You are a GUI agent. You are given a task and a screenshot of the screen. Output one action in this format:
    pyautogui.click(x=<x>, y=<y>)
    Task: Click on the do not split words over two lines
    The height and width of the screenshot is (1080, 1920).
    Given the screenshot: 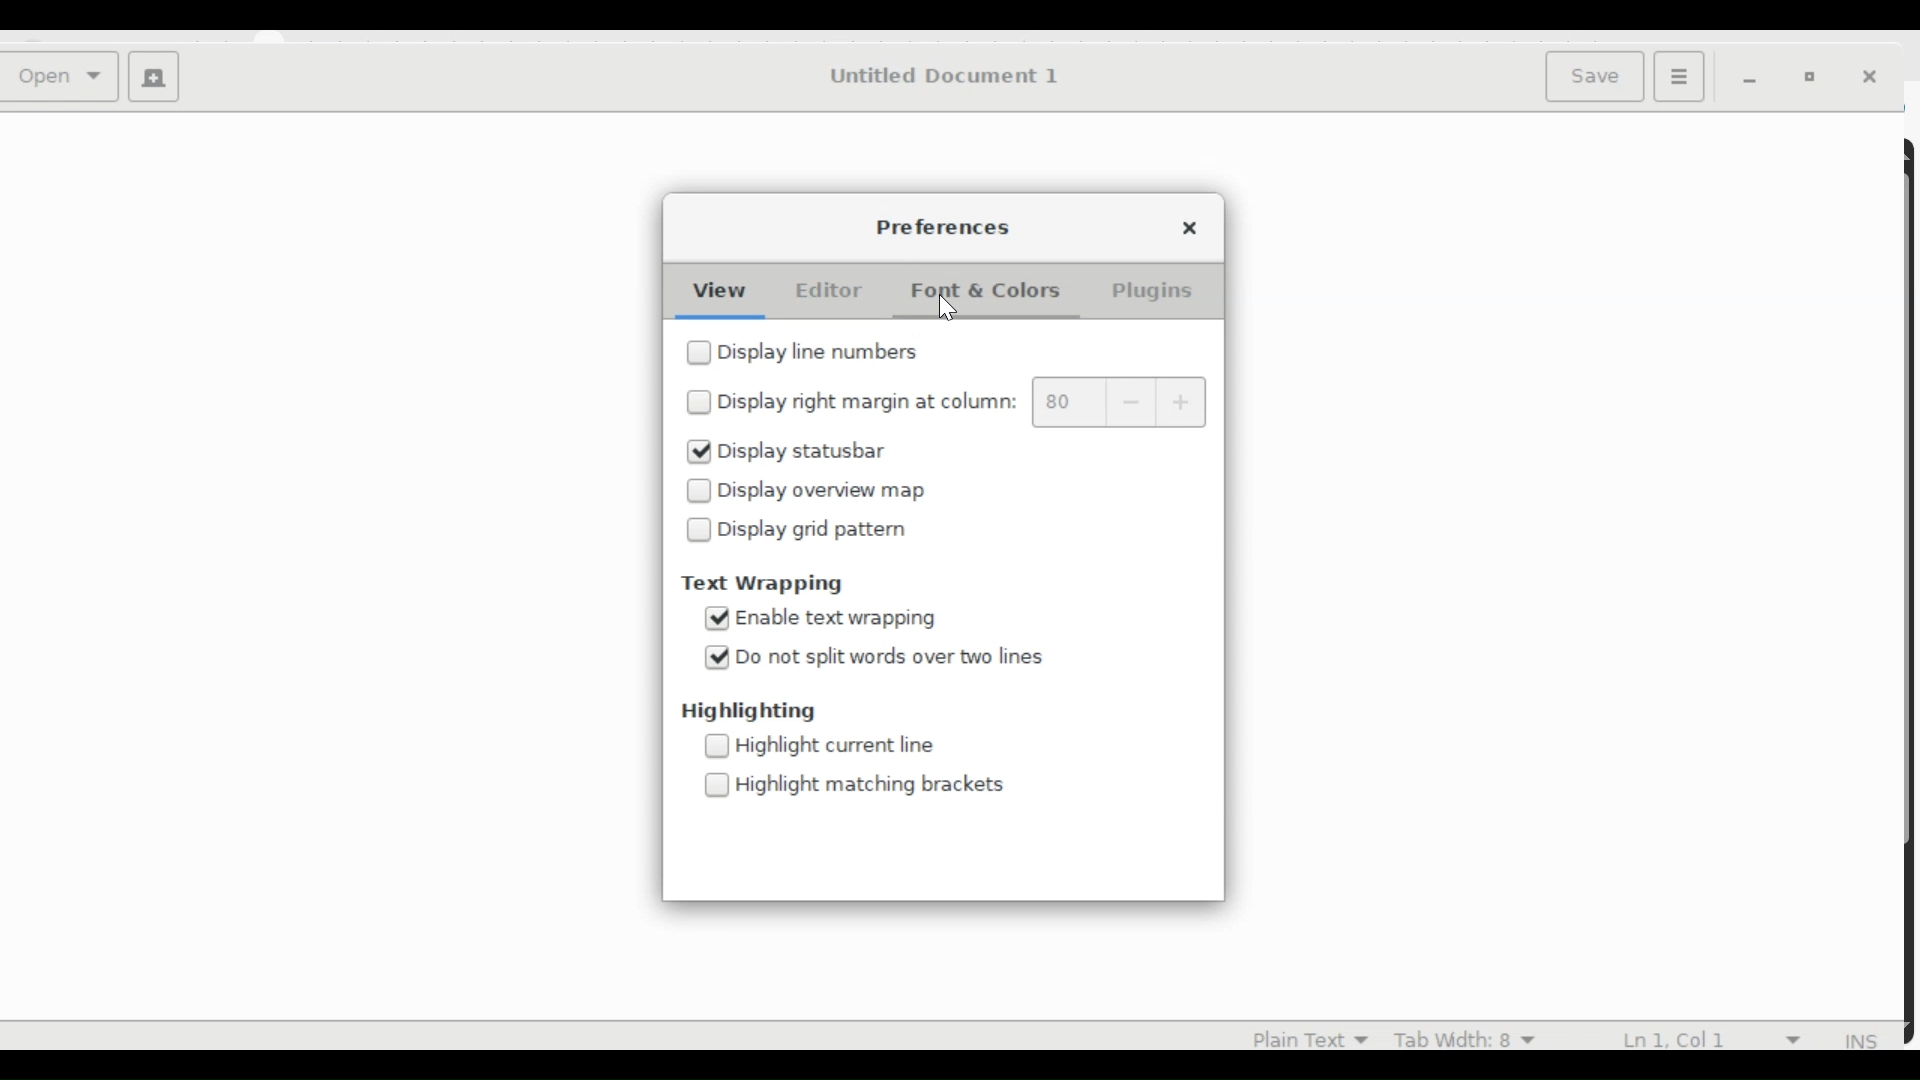 What is the action you would take?
    pyautogui.click(x=903, y=658)
    